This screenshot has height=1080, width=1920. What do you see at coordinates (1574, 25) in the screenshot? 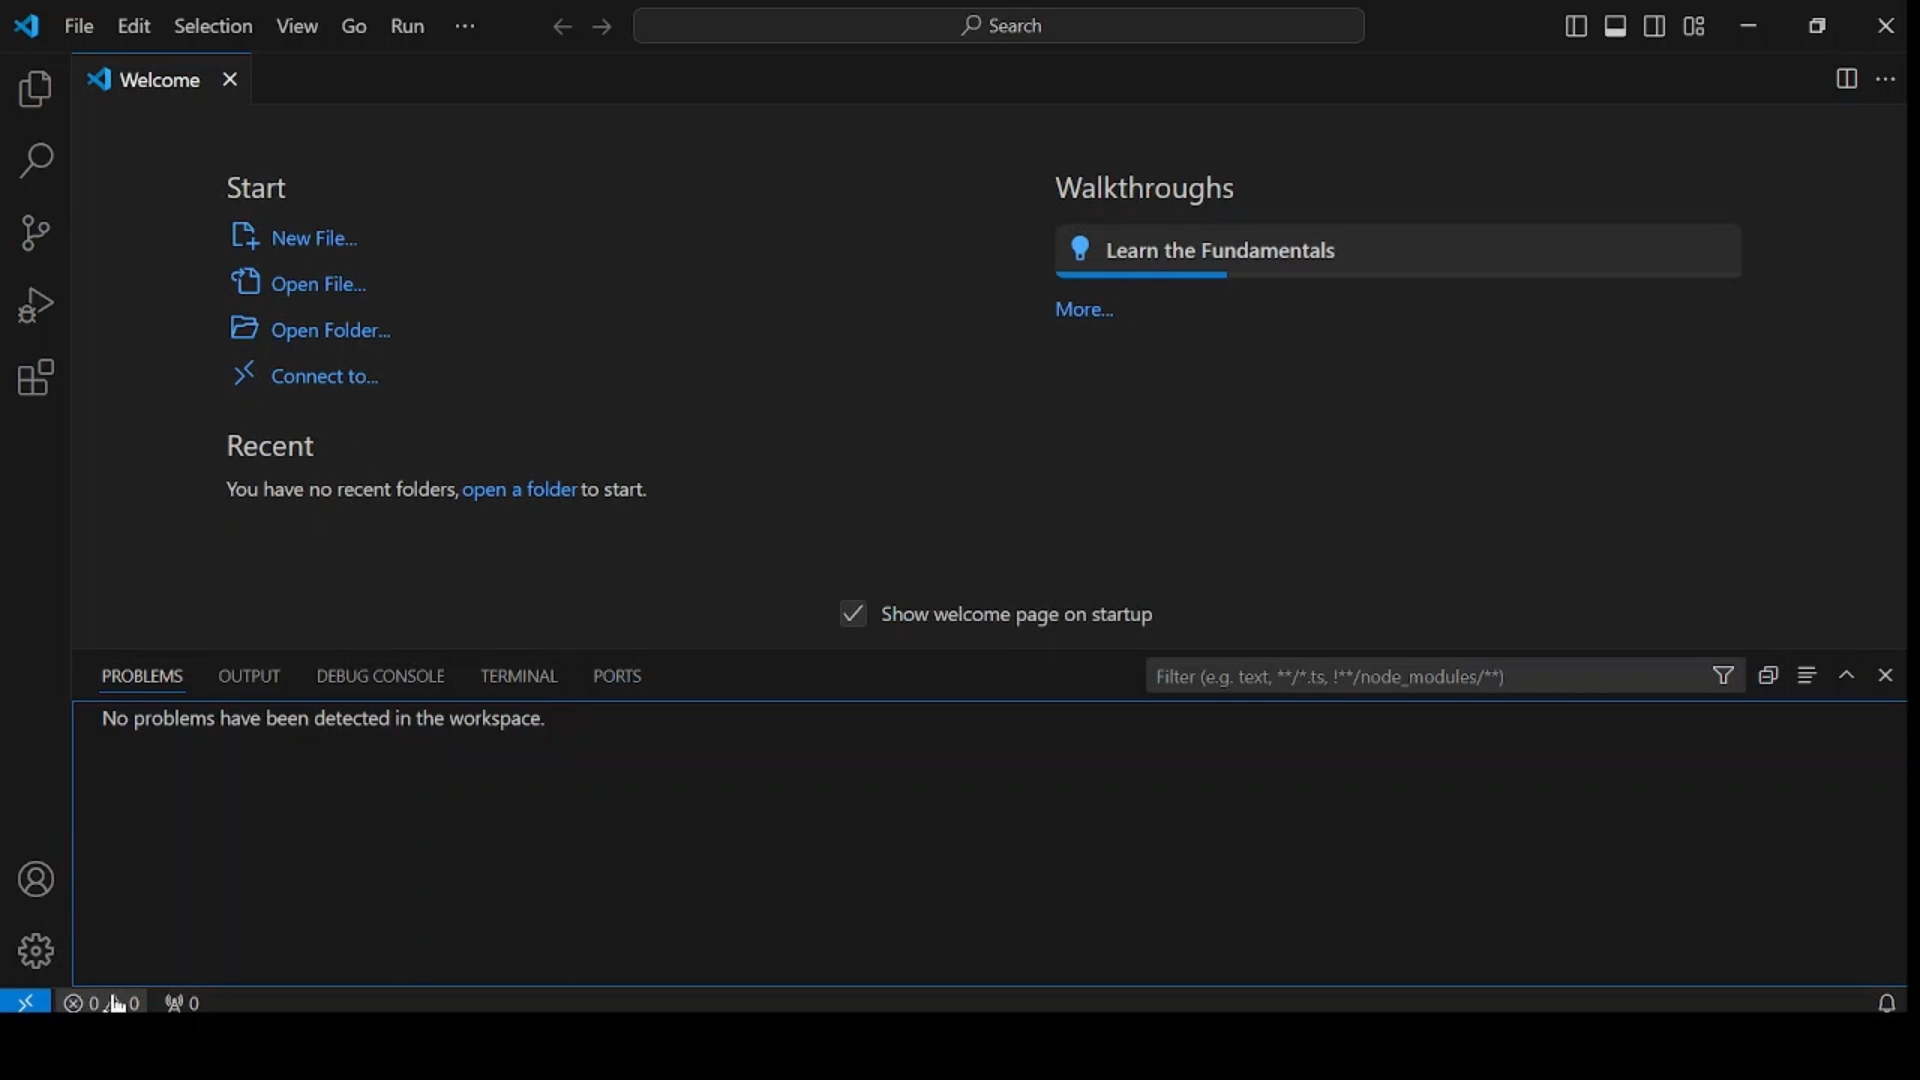
I see `toggle primary sidebar` at bounding box center [1574, 25].